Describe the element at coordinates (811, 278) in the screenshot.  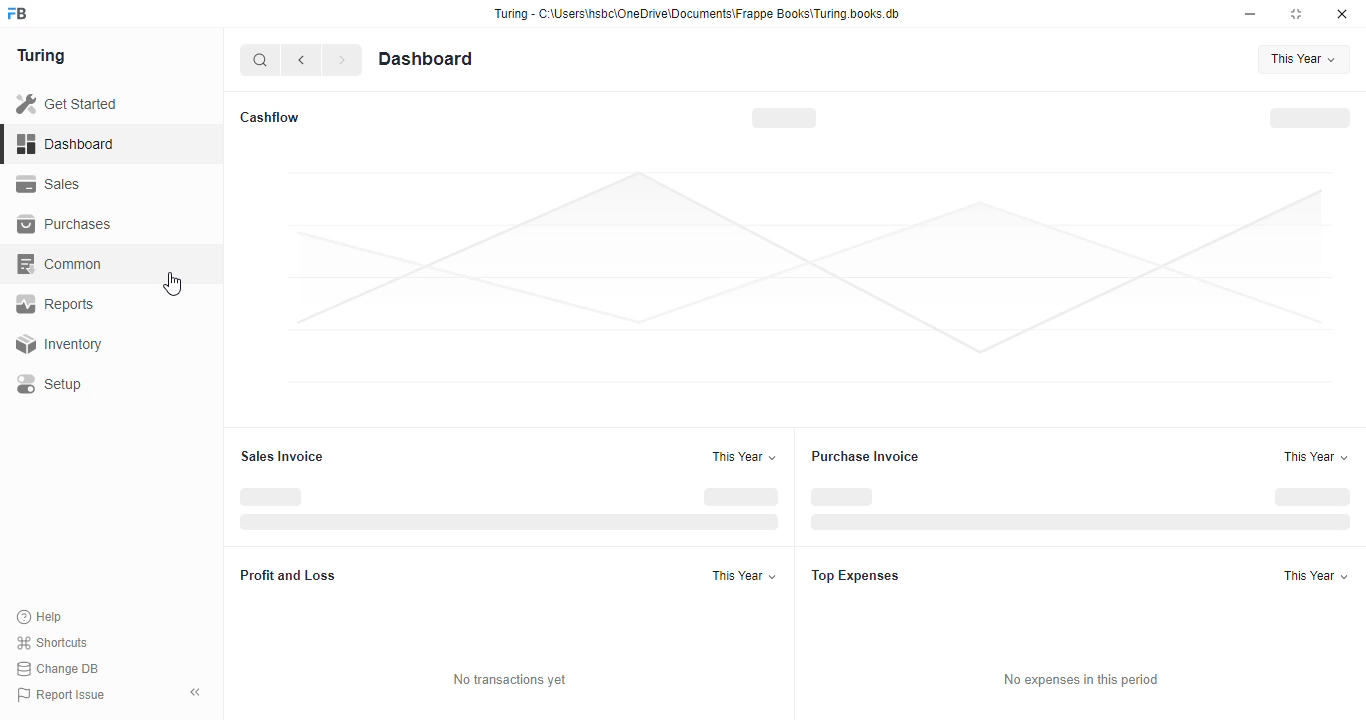
I see `graph` at that location.